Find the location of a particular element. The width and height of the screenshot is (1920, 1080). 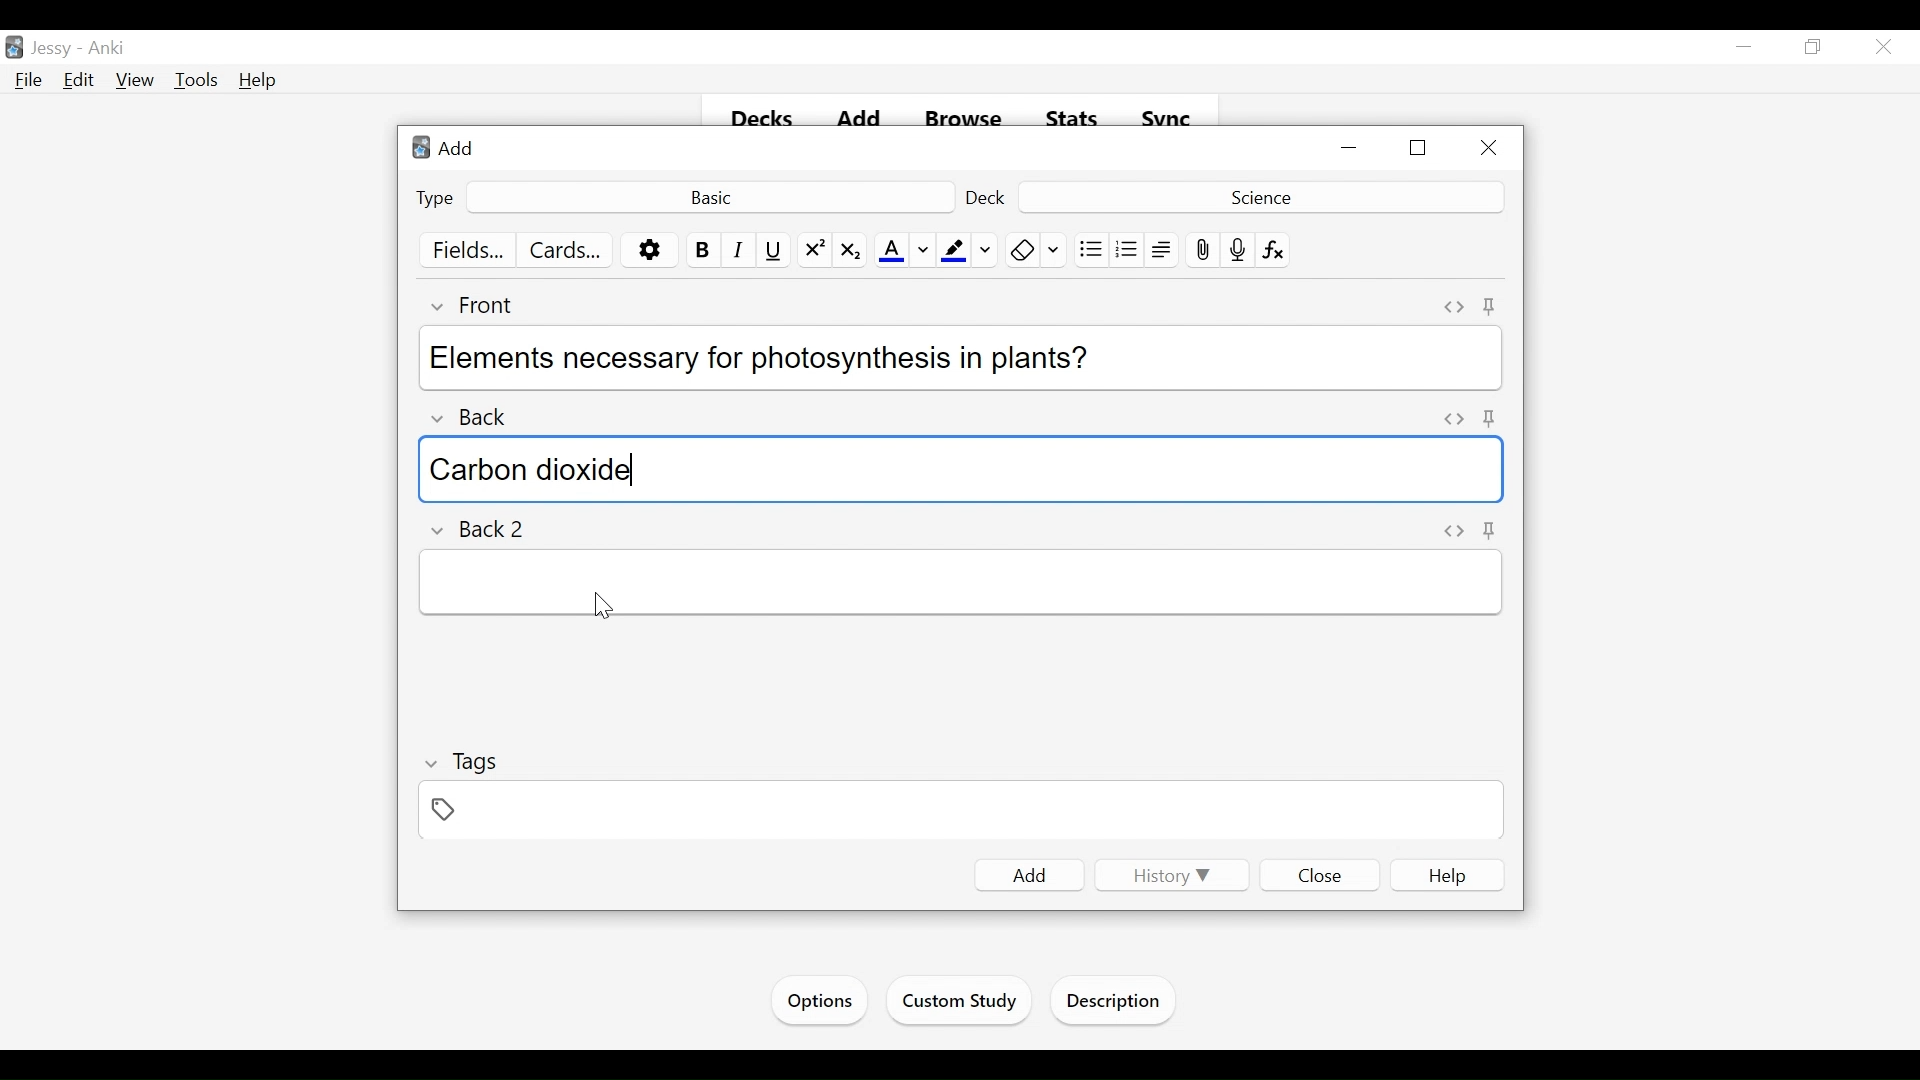

History is located at coordinates (1168, 875).